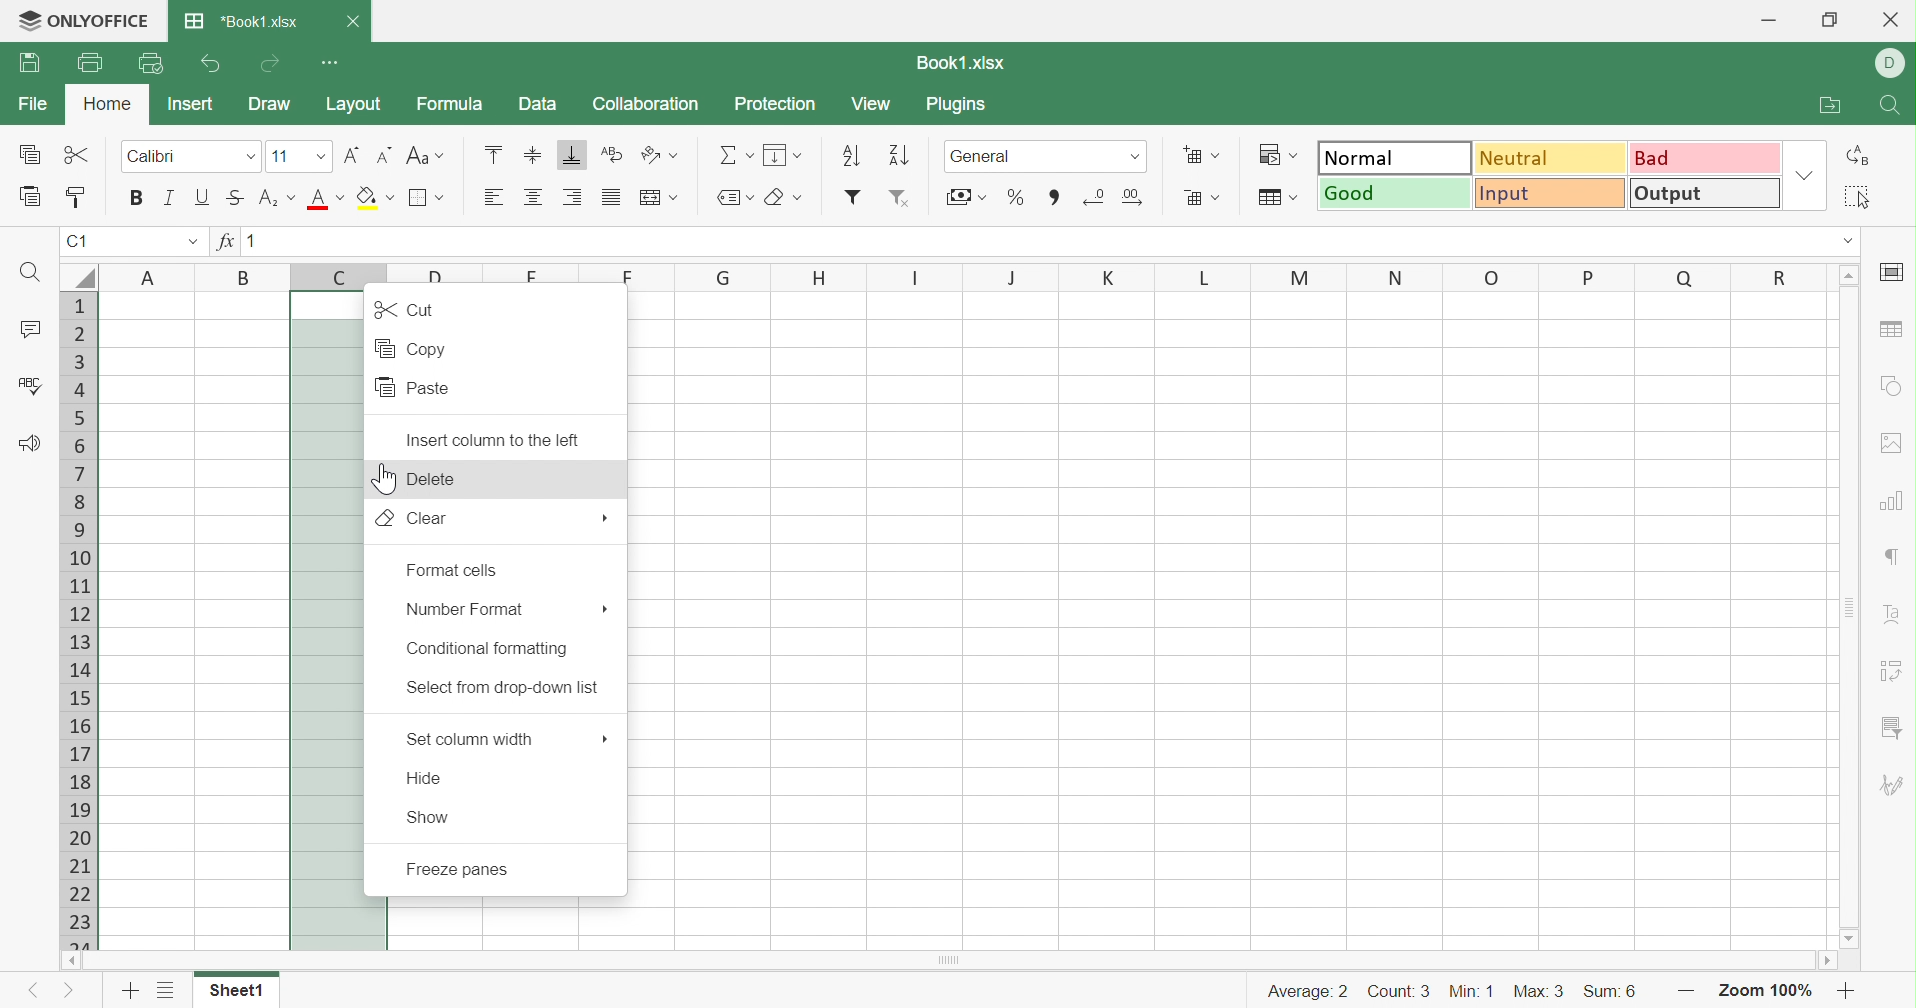 This screenshot has height=1008, width=1916. I want to click on Drop Down, so click(319, 155).